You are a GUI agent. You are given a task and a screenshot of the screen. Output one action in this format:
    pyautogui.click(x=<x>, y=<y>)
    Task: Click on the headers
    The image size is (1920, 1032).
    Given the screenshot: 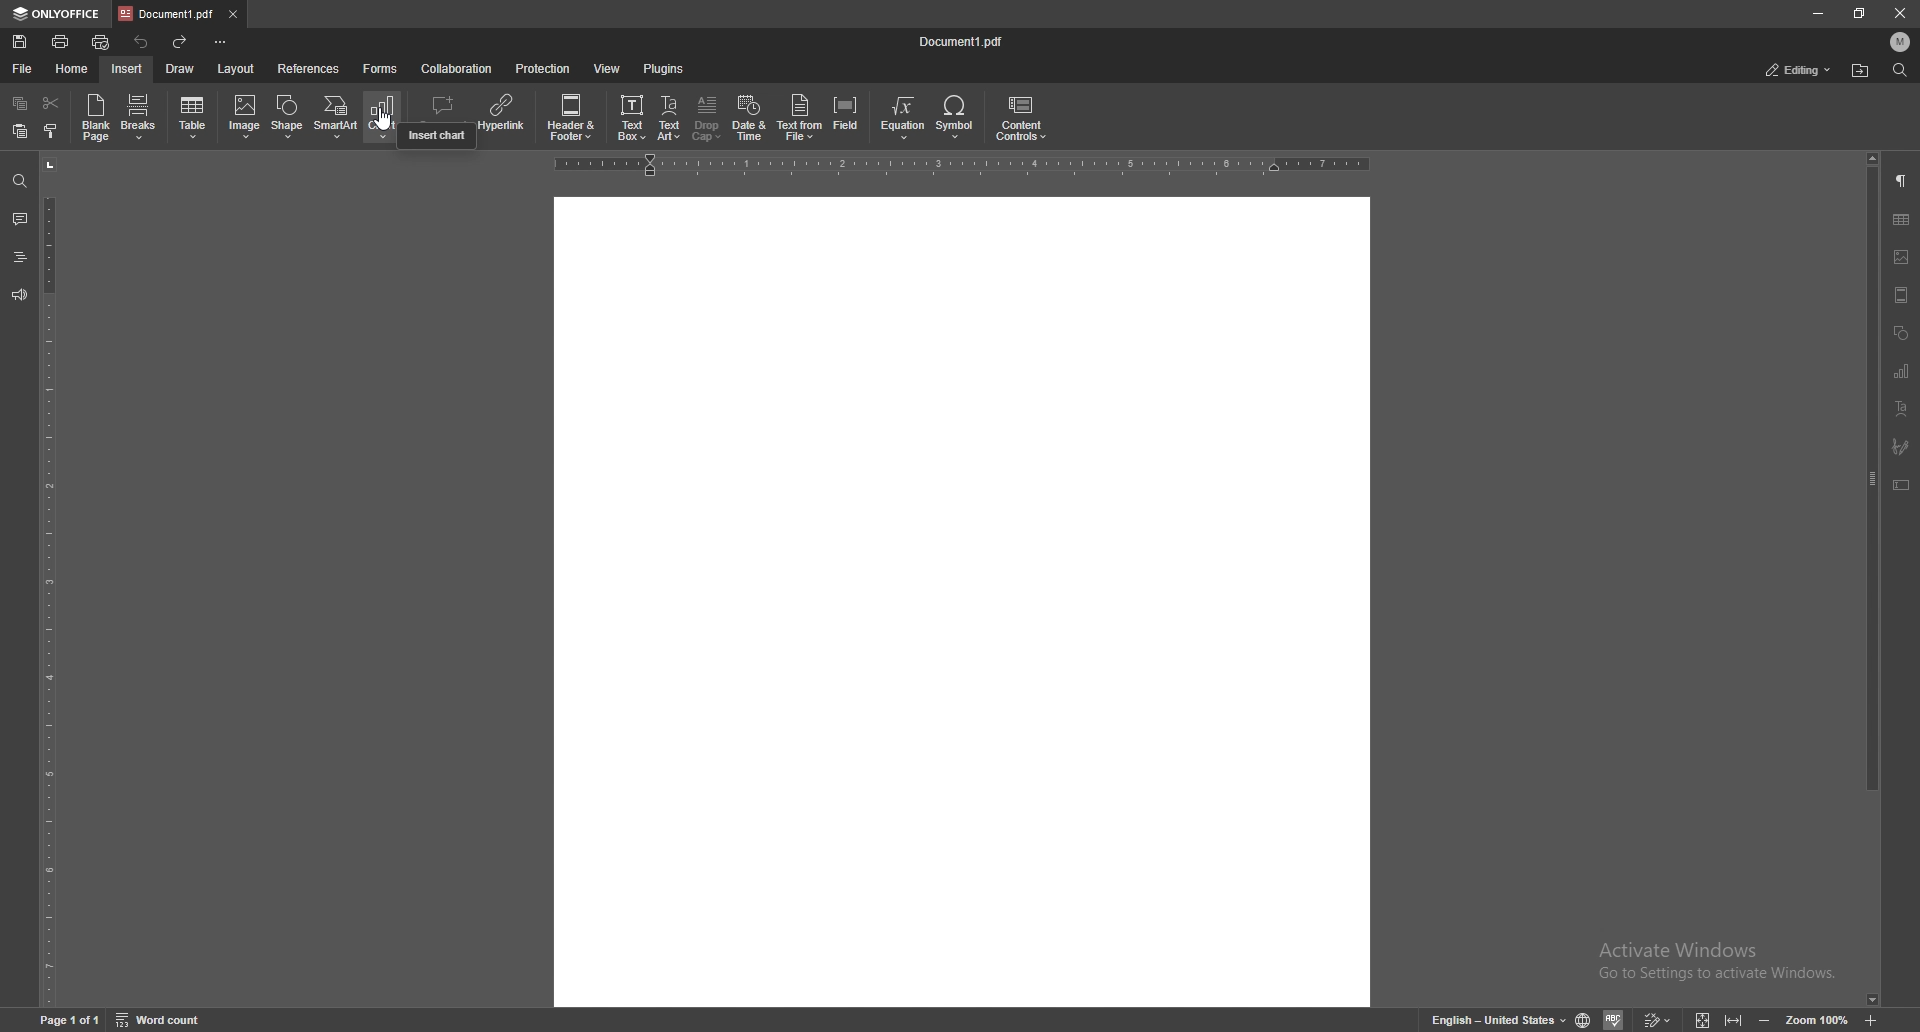 What is the action you would take?
    pyautogui.click(x=18, y=256)
    